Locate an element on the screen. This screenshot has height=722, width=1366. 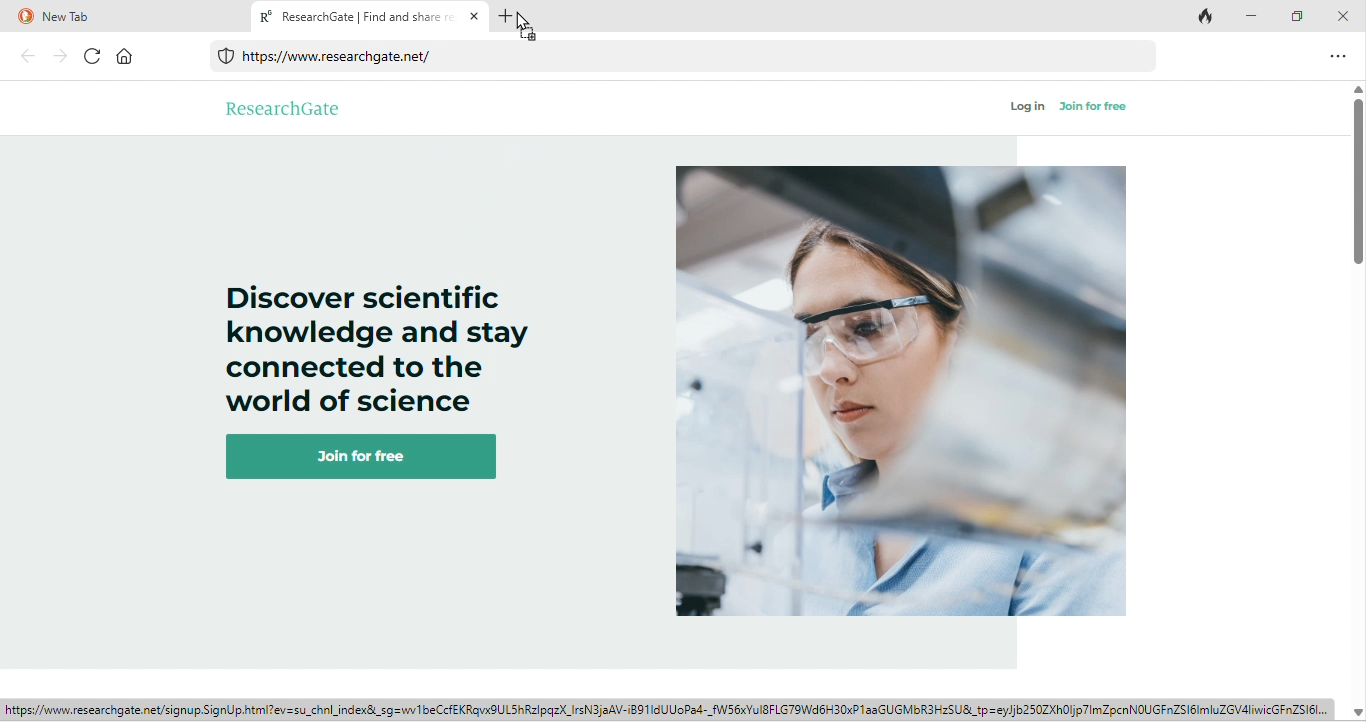
hitps://www.researchgate net/signup SignUp. htmiZev=su_chnl_index&_sg=wy1beCcEKRquxOULShRzipqzX_IrsN3jaAV-iBO1IdUUOPa4- fWS6xYulBFLGTOWAEH30NP12aGUGMBR3IHZSUS tp=eylib250ZXh0ljpTImZpcnNOUGFnZSIGImkiZGVAliwicGFnZSI6l... is located at coordinates (670, 710).